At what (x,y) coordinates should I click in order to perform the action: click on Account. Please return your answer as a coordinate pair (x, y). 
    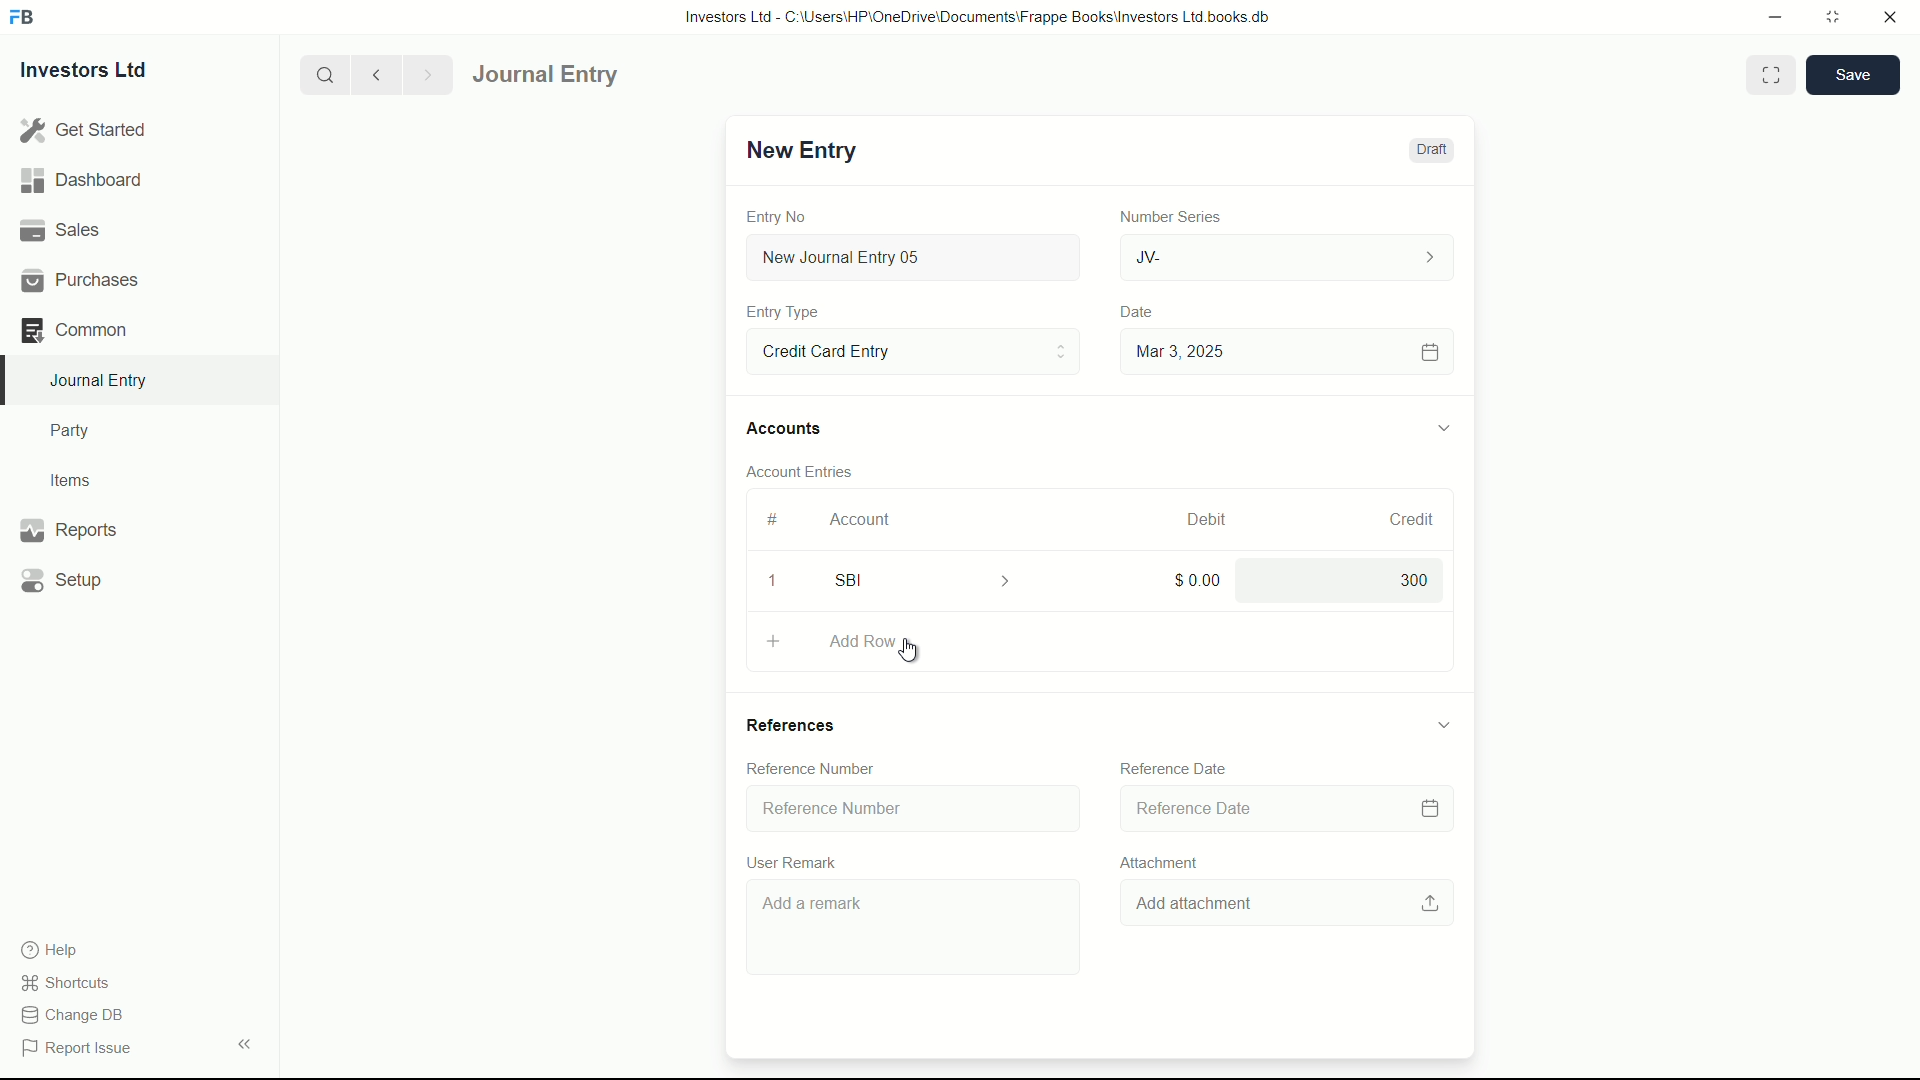
    Looking at the image, I should click on (861, 519).